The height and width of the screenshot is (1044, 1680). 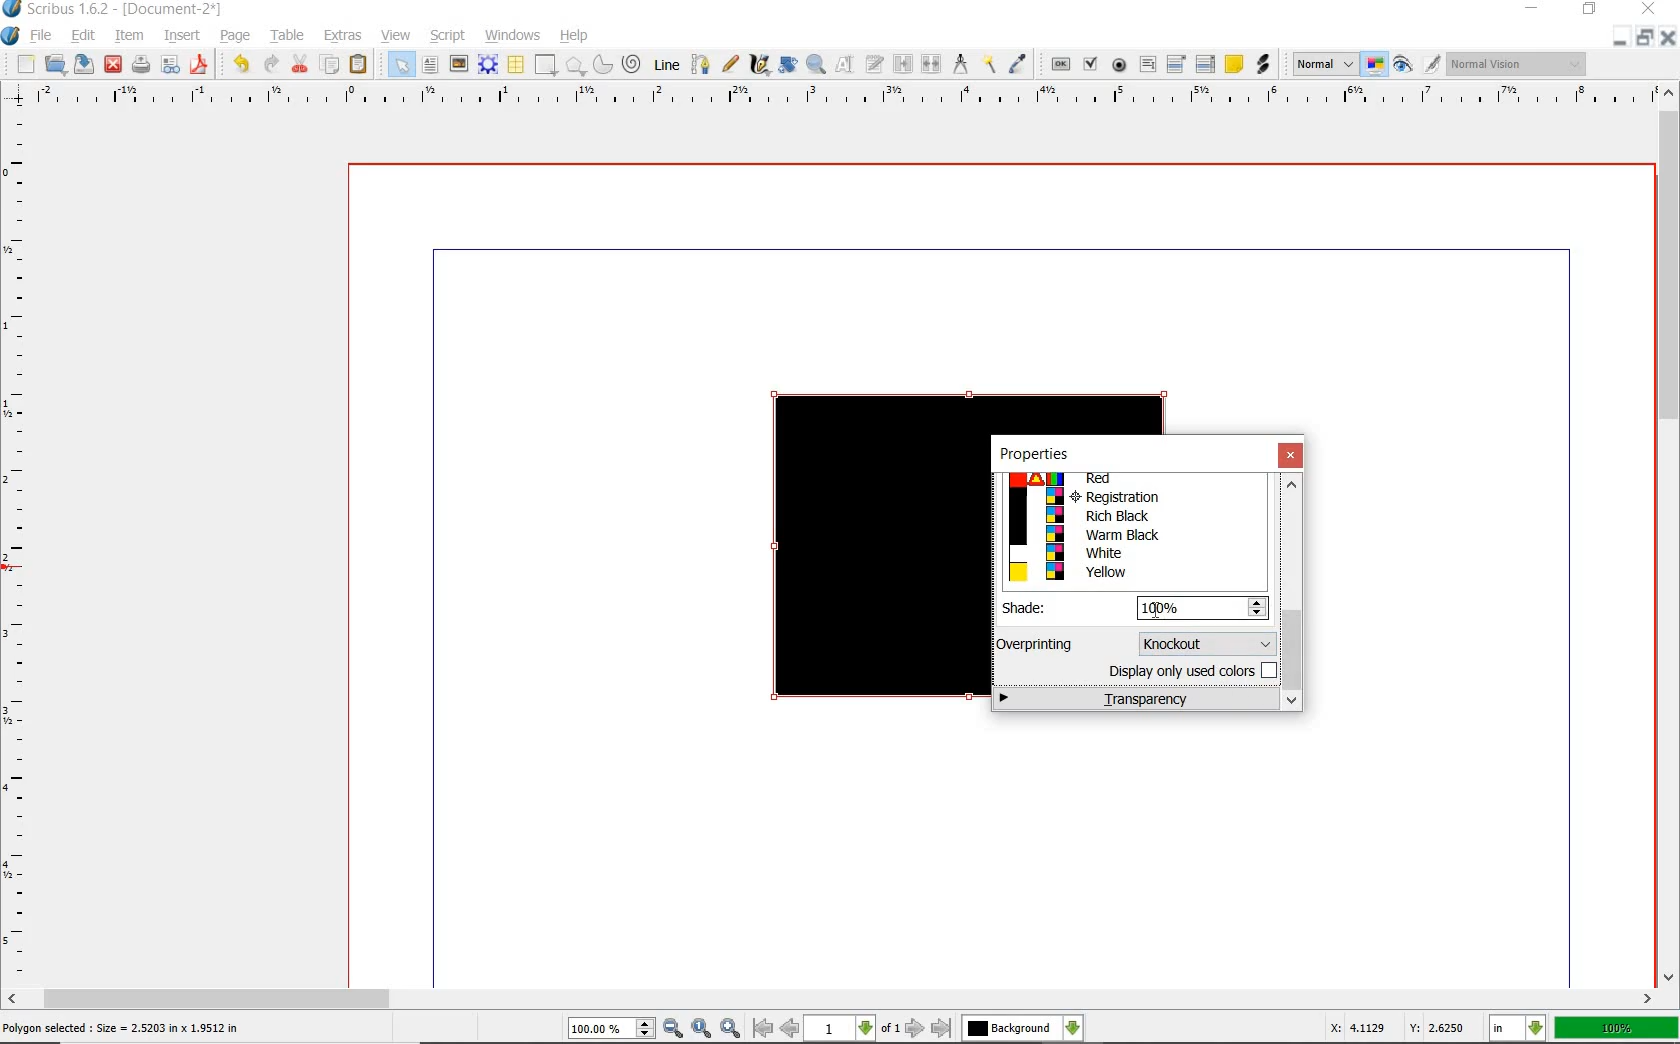 I want to click on Shade:, so click(x=1038, y=608).